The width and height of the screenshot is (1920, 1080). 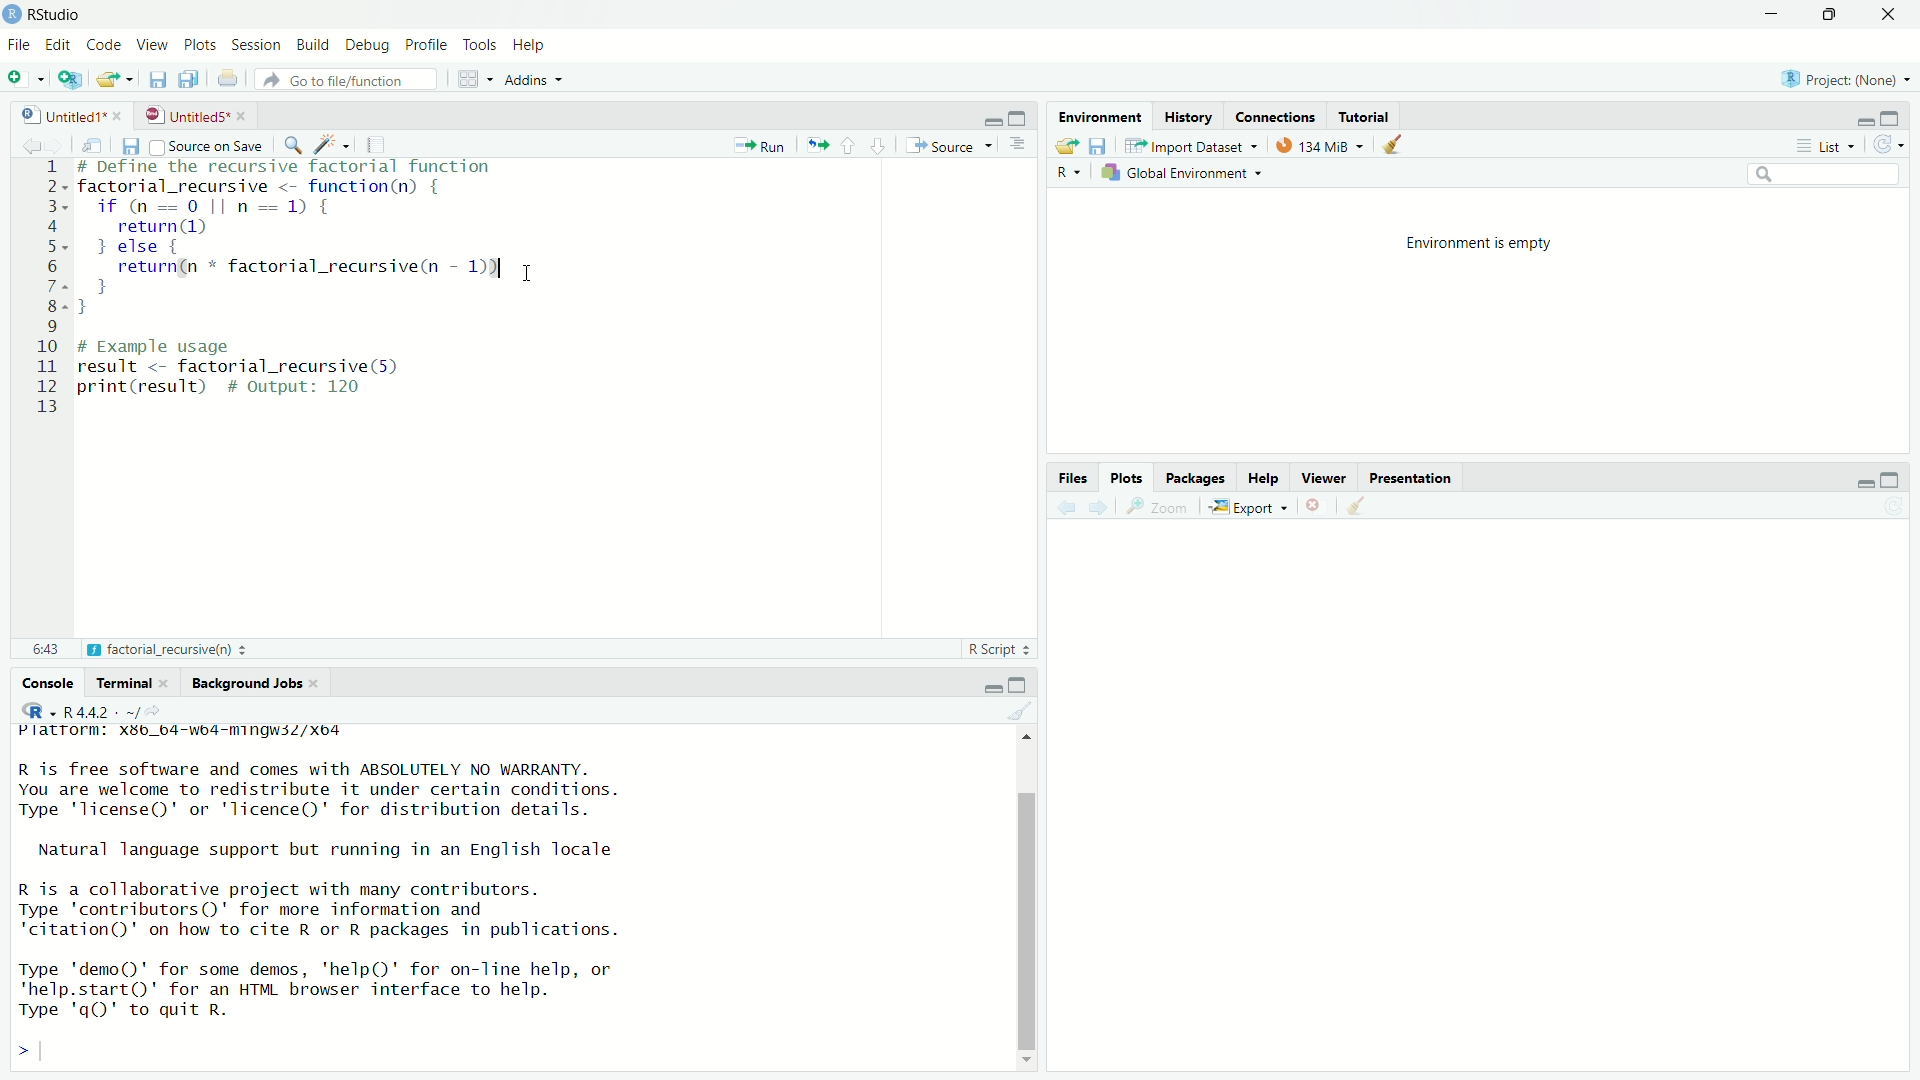 What do you see at coordinates (1824, 145) in the screenshot?
I see `List` at bounding box center [1824, 145].